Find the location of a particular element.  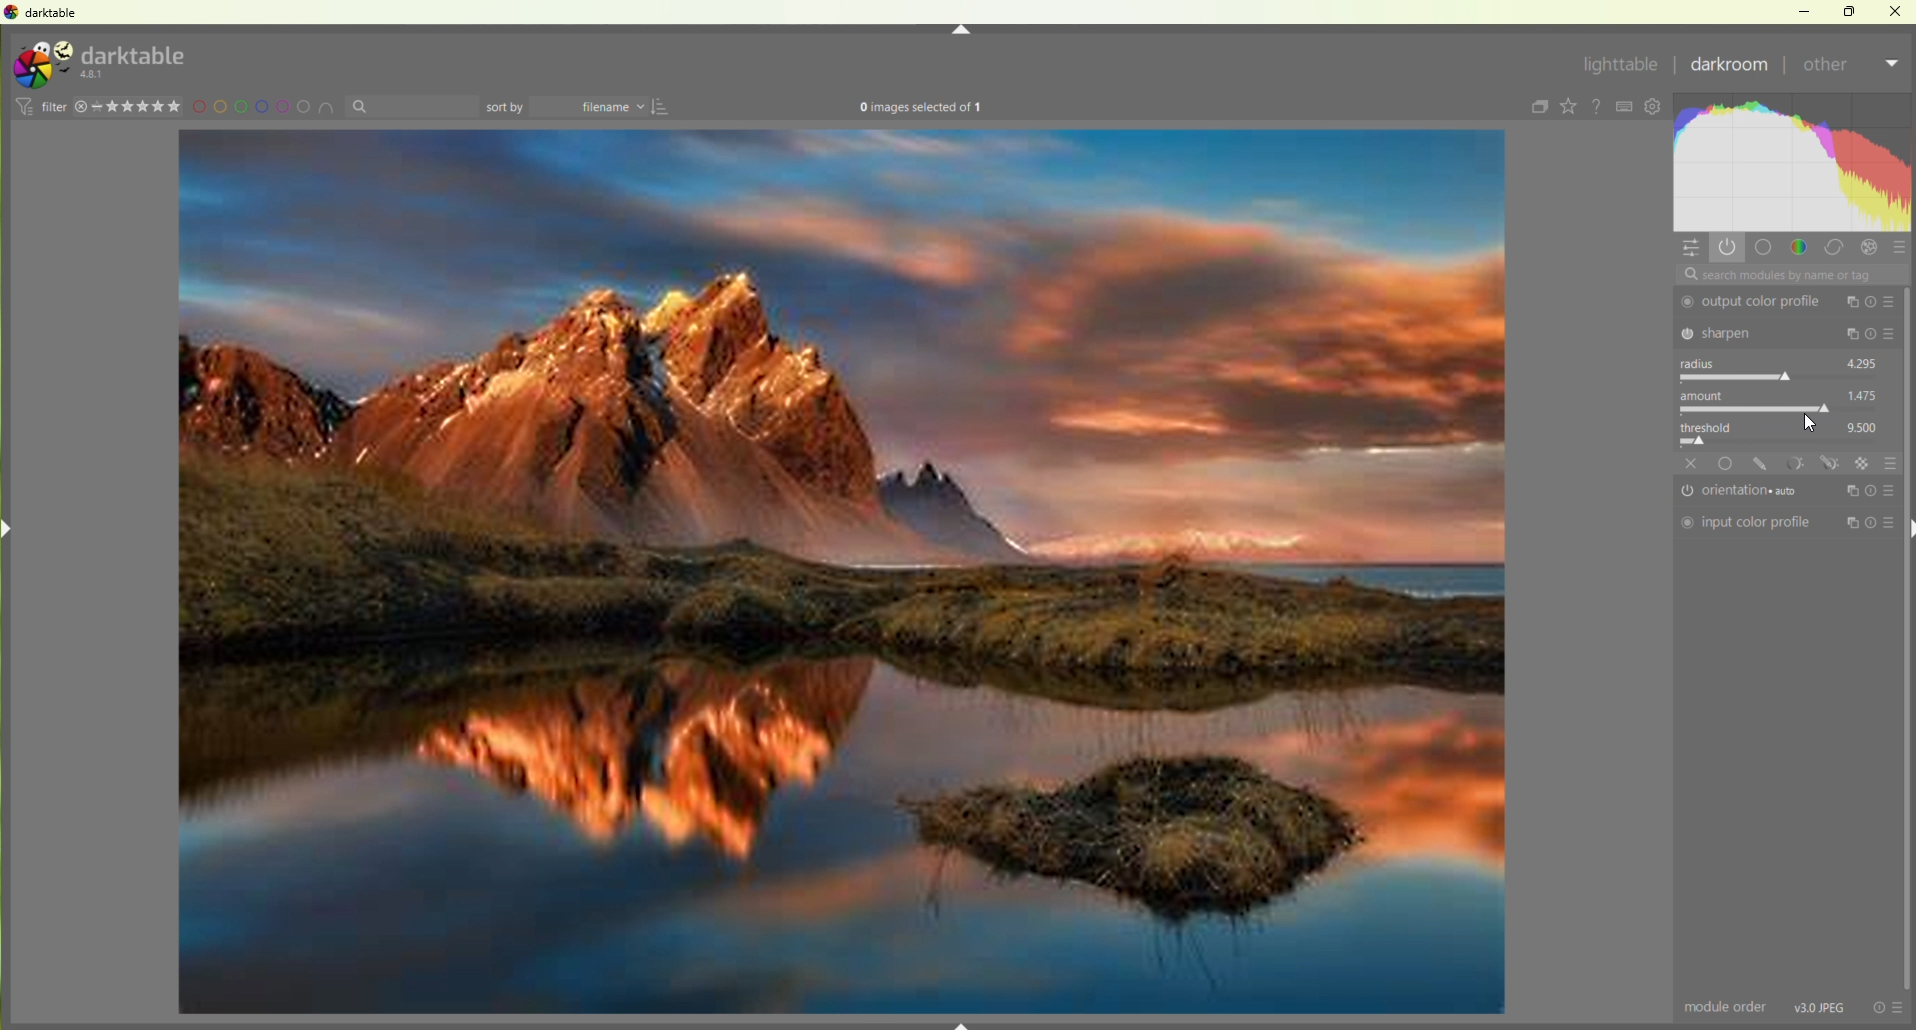

radius is located at coordinates (1703, 363).